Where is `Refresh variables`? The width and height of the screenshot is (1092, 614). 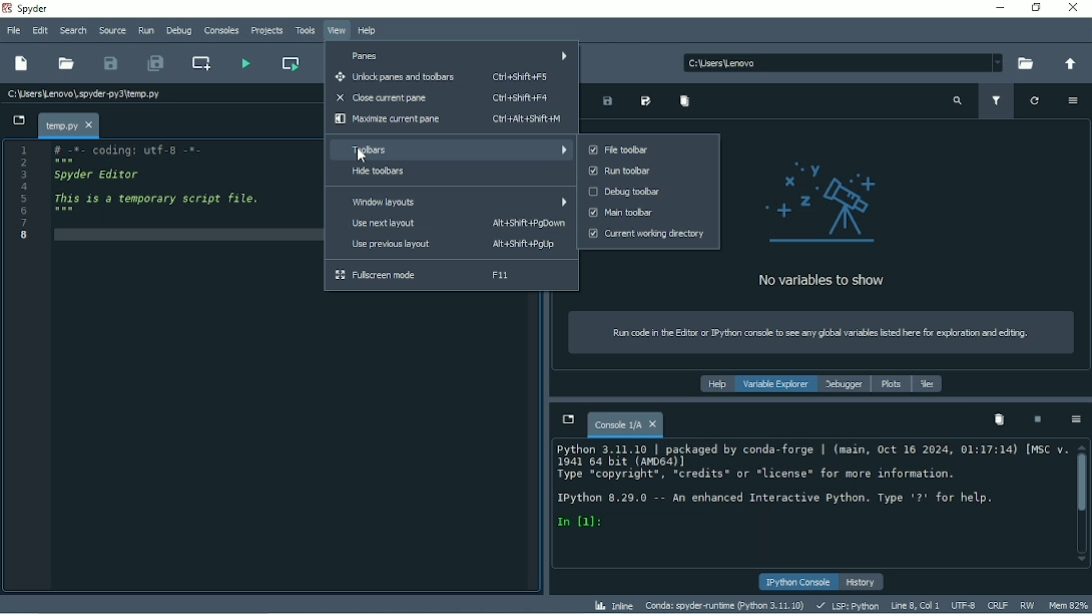
Refresh variables is located at coordinates (1035, 101).